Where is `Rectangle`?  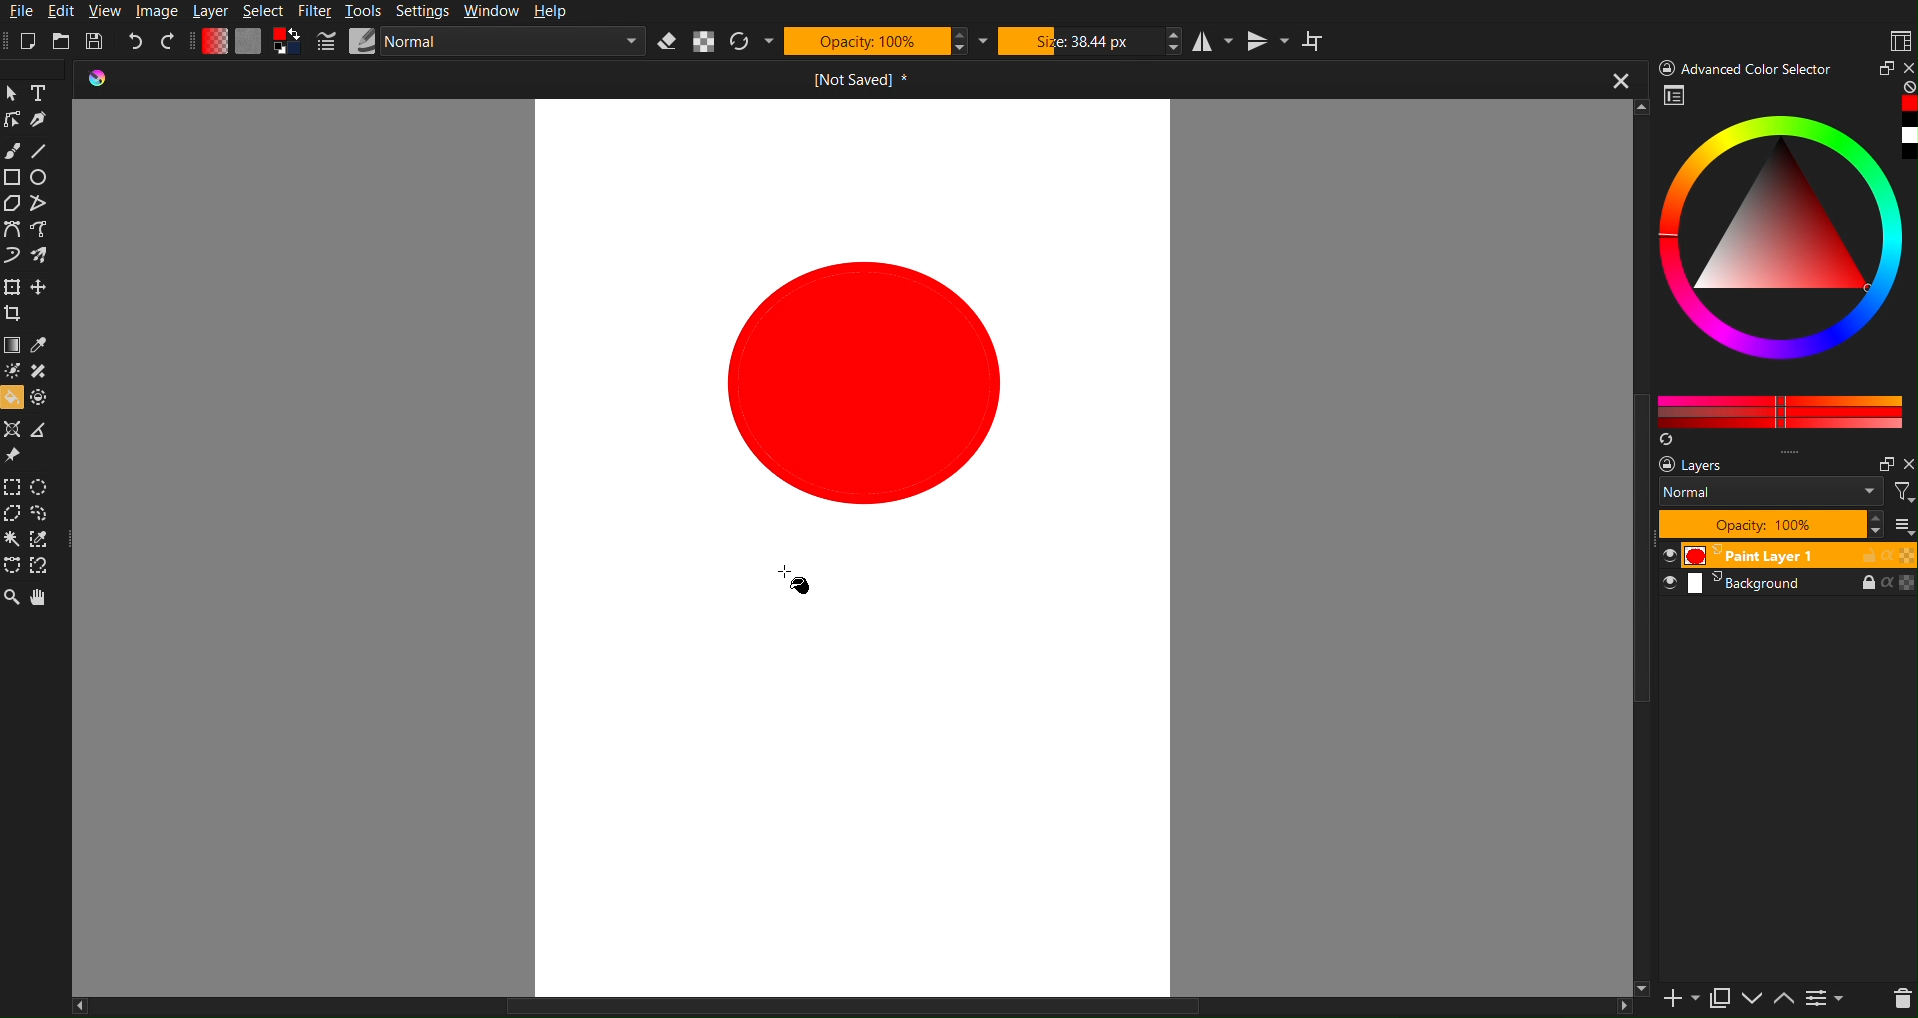
Rectangle is located at coordinates (12, 177).